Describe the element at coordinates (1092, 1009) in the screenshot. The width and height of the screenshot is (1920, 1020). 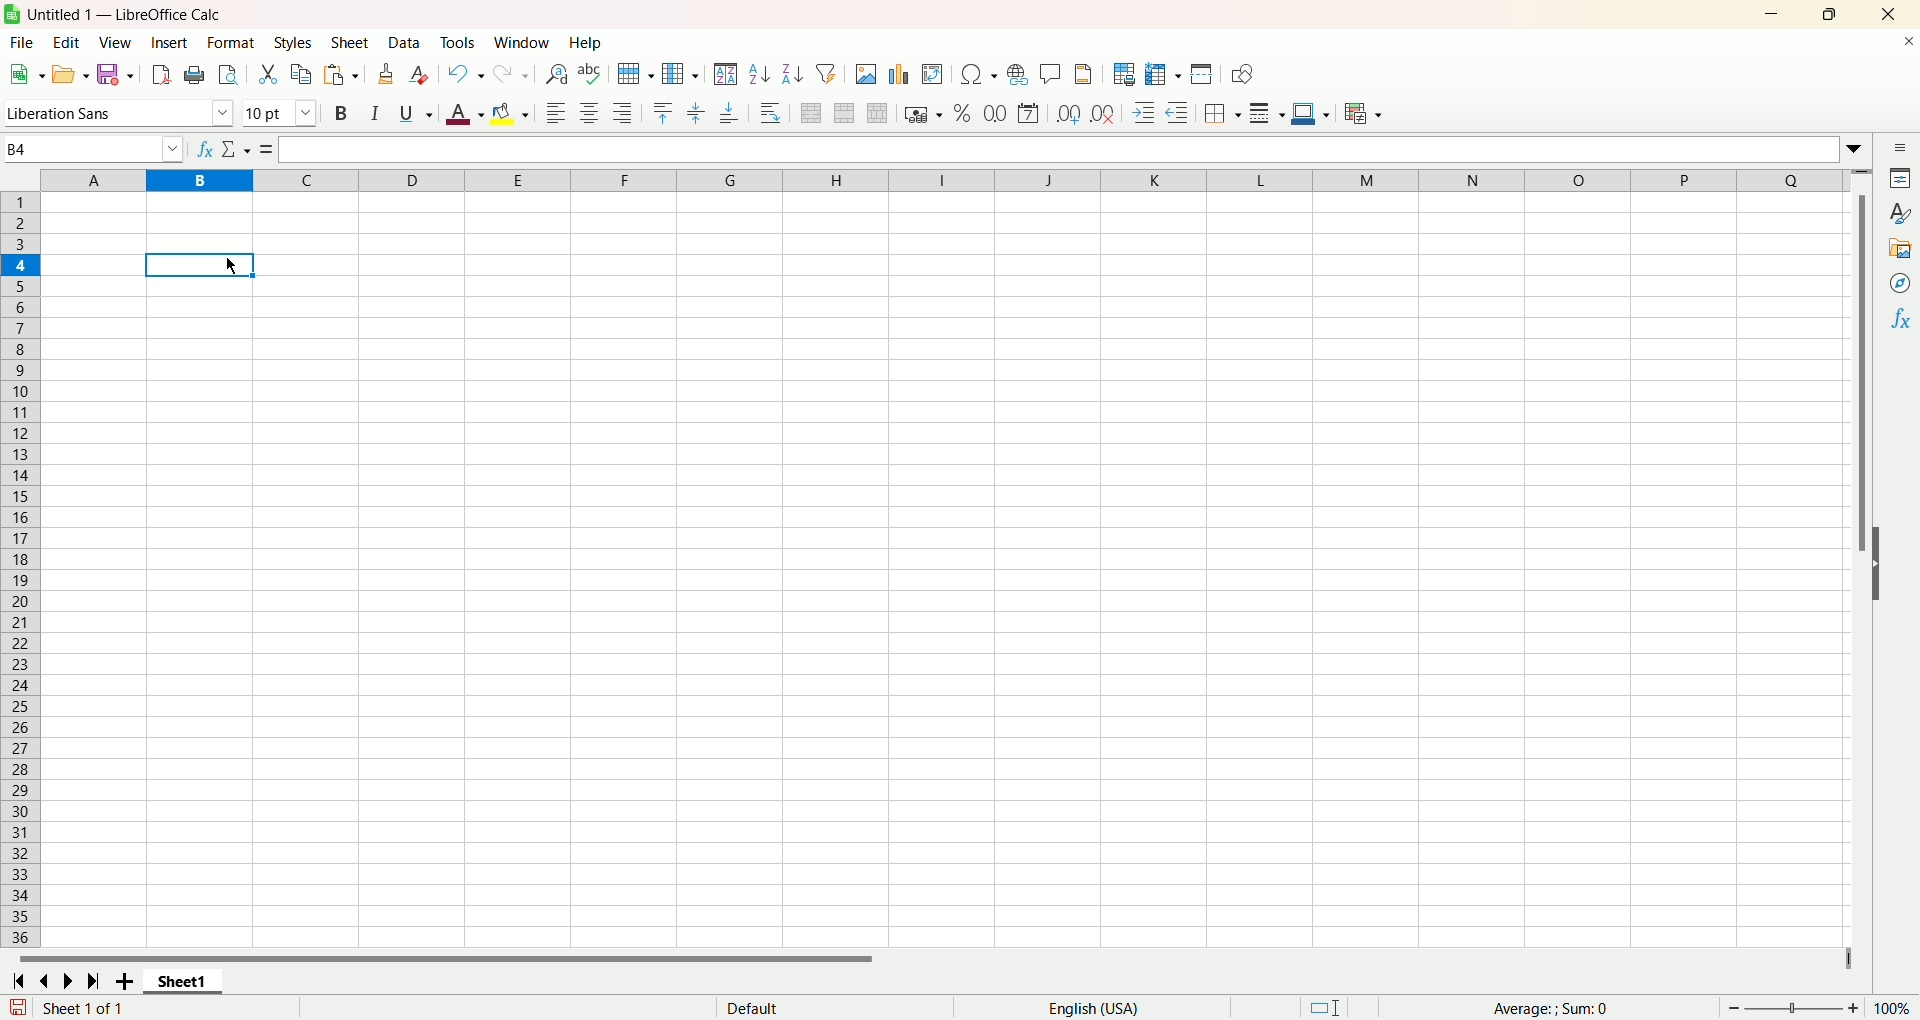
I see `text language` at that location.